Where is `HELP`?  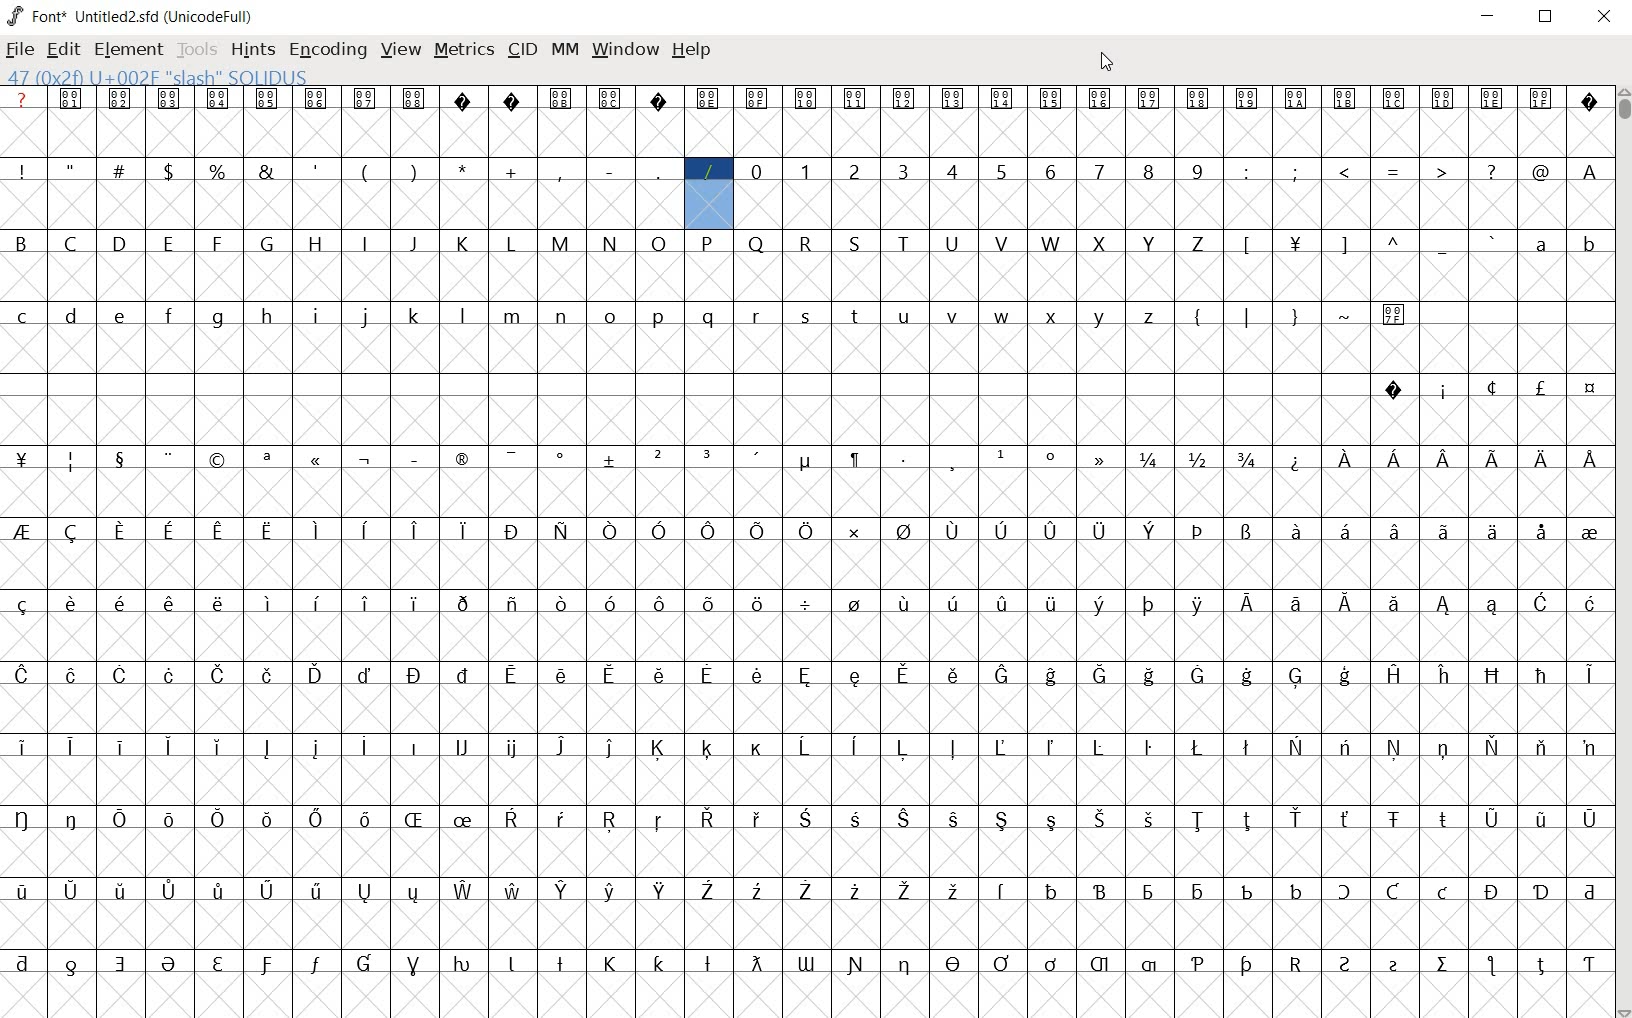
HELP is located at coordinates (693, 52).